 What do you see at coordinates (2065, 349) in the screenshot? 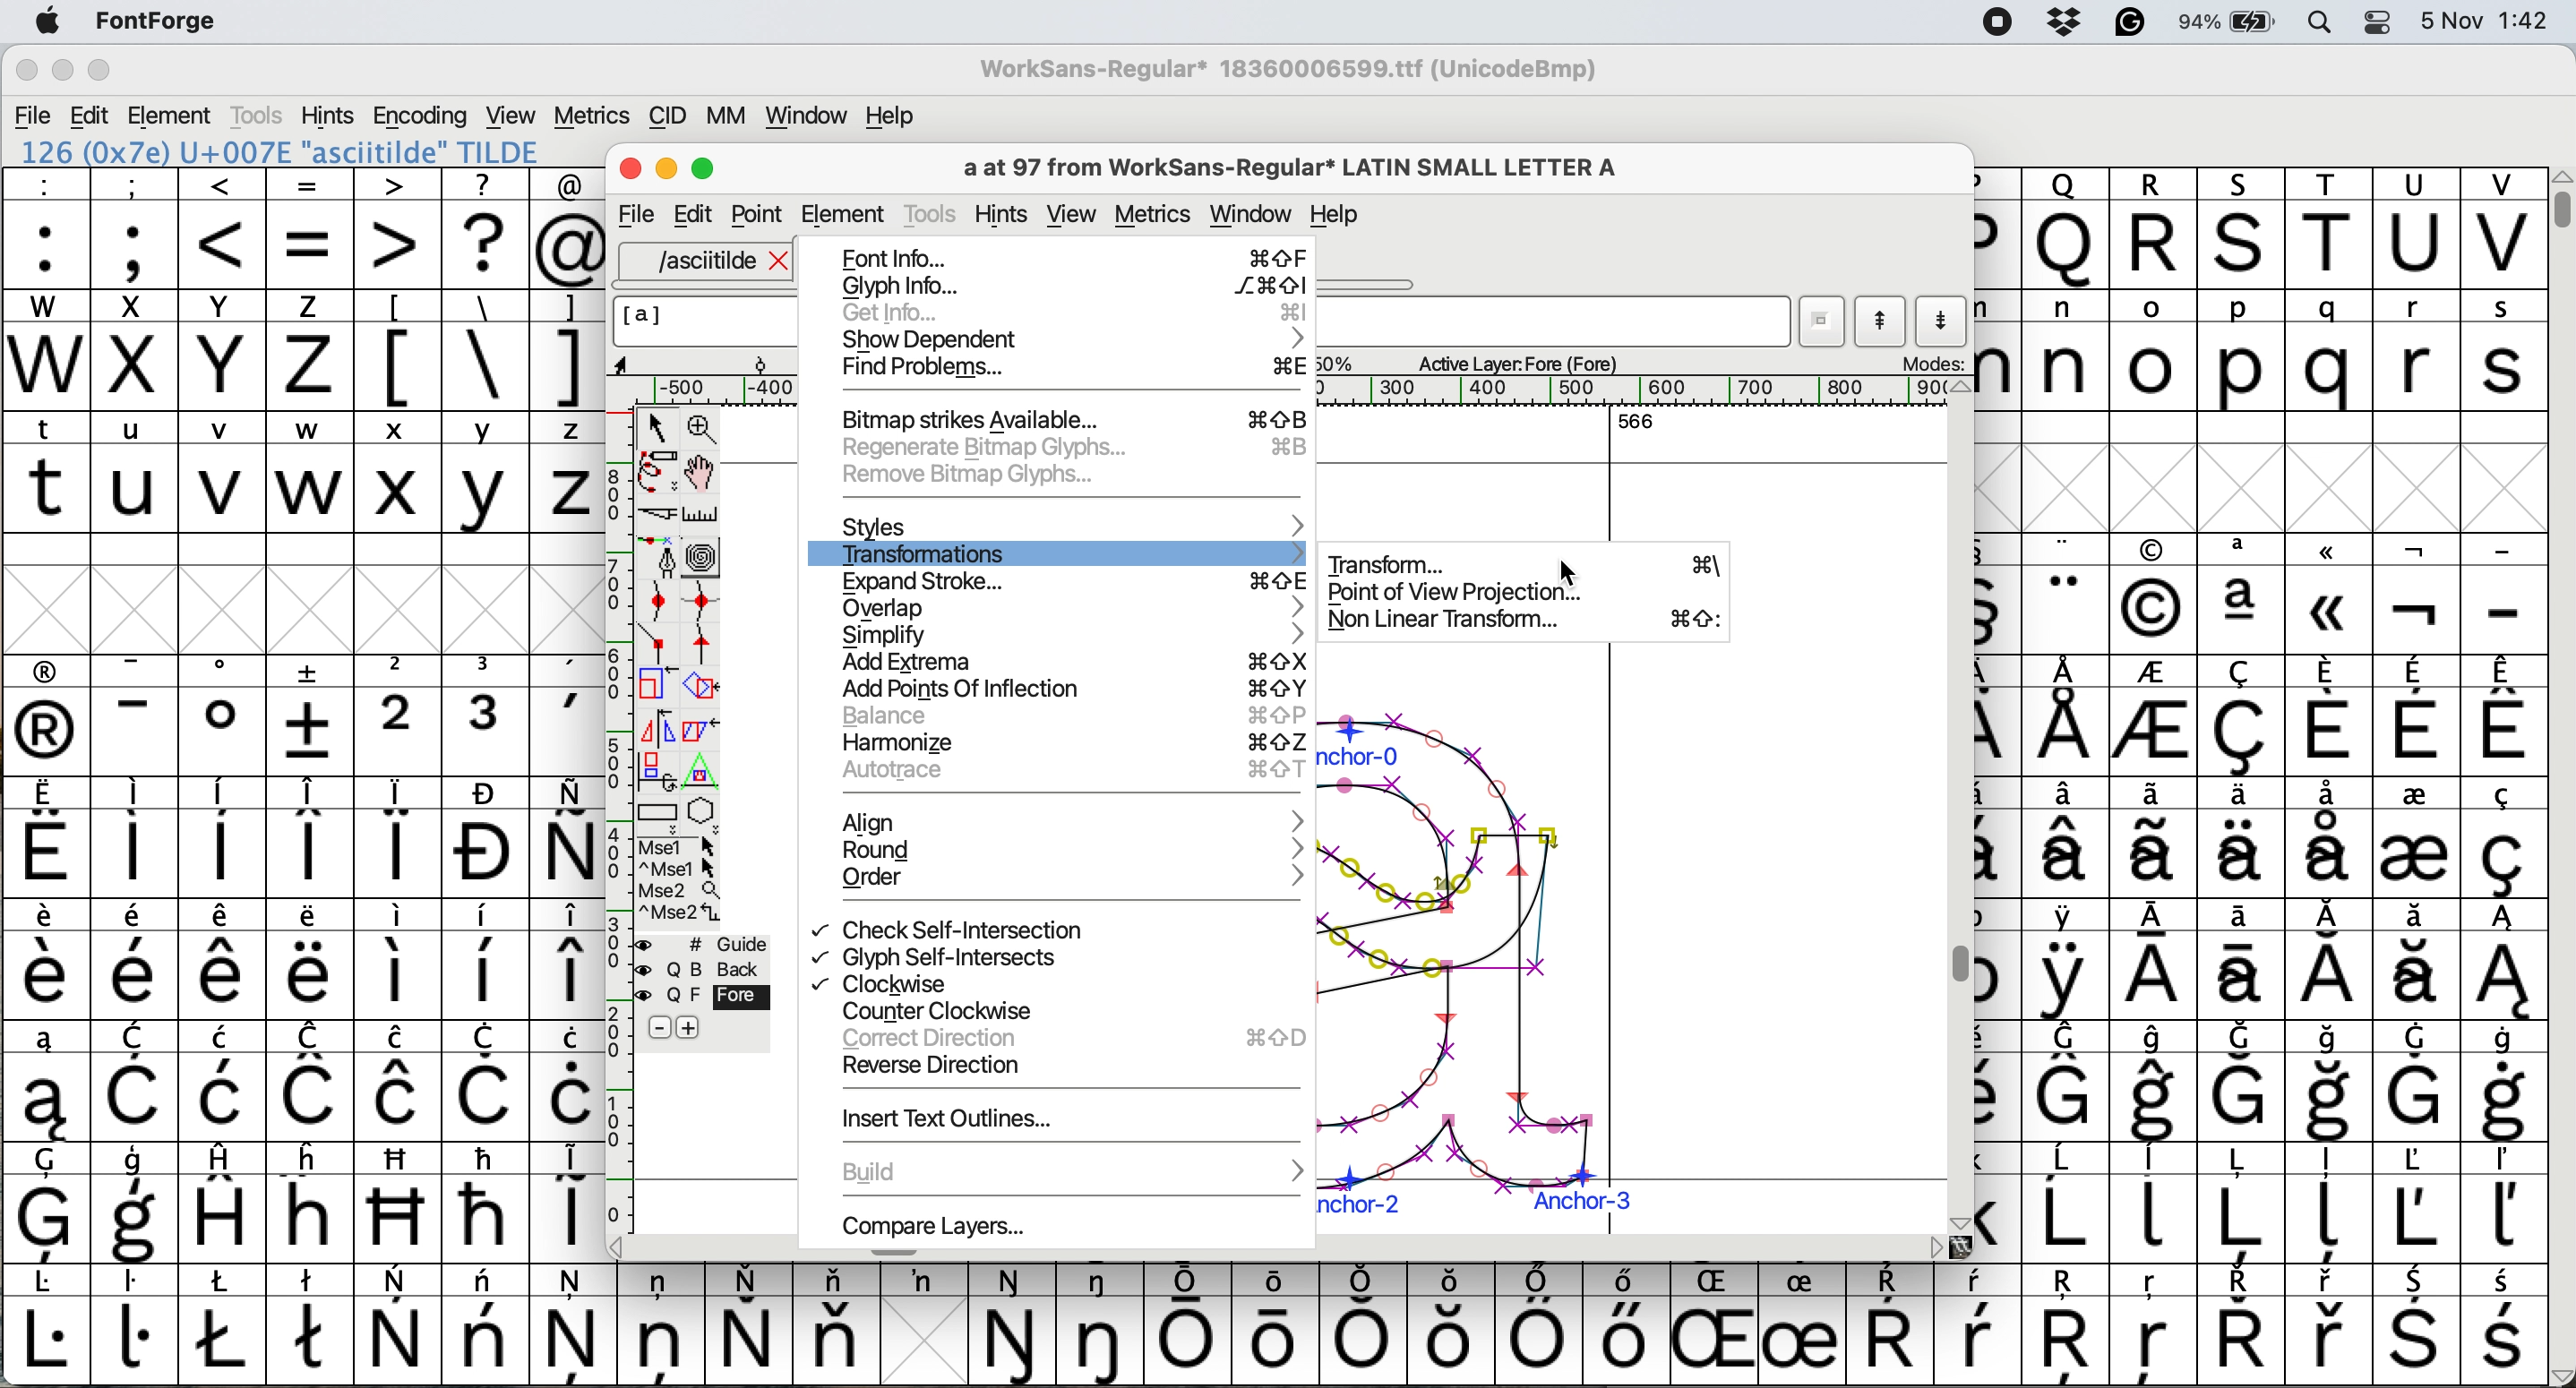
I see `n` at bounding box center [2065, 349].